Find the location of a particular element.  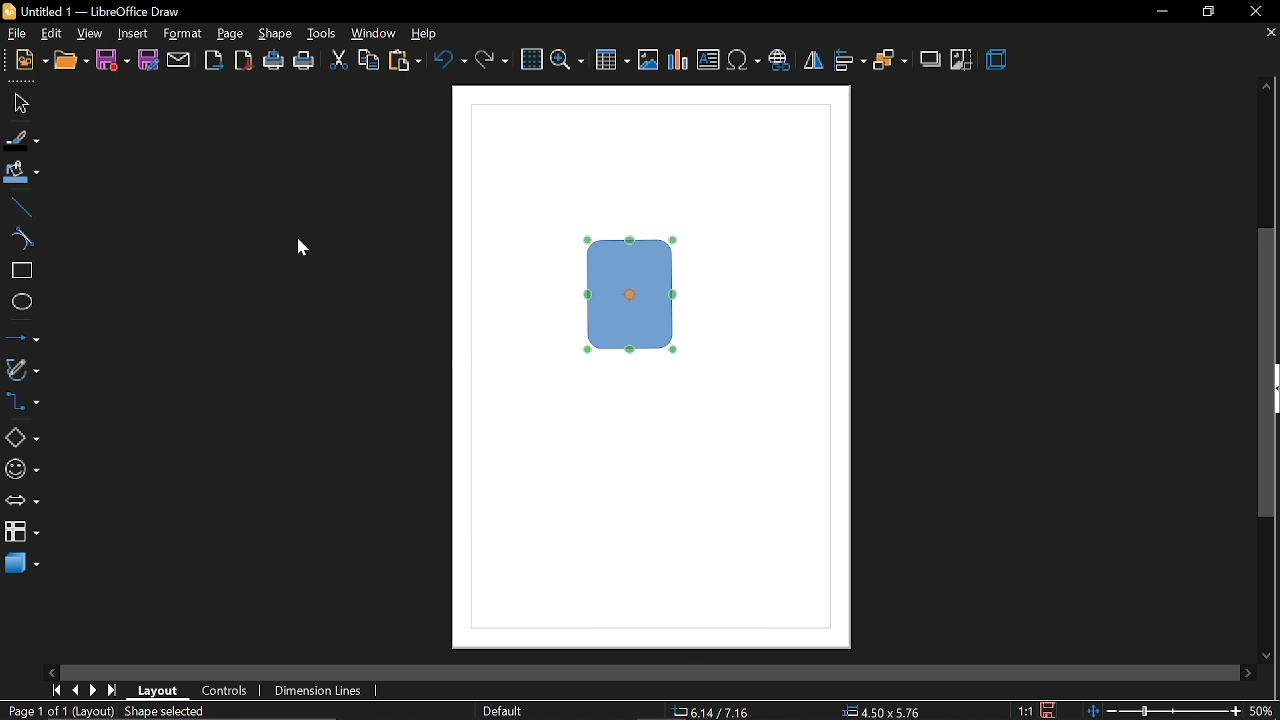

page is located at coordinates (232, 34).